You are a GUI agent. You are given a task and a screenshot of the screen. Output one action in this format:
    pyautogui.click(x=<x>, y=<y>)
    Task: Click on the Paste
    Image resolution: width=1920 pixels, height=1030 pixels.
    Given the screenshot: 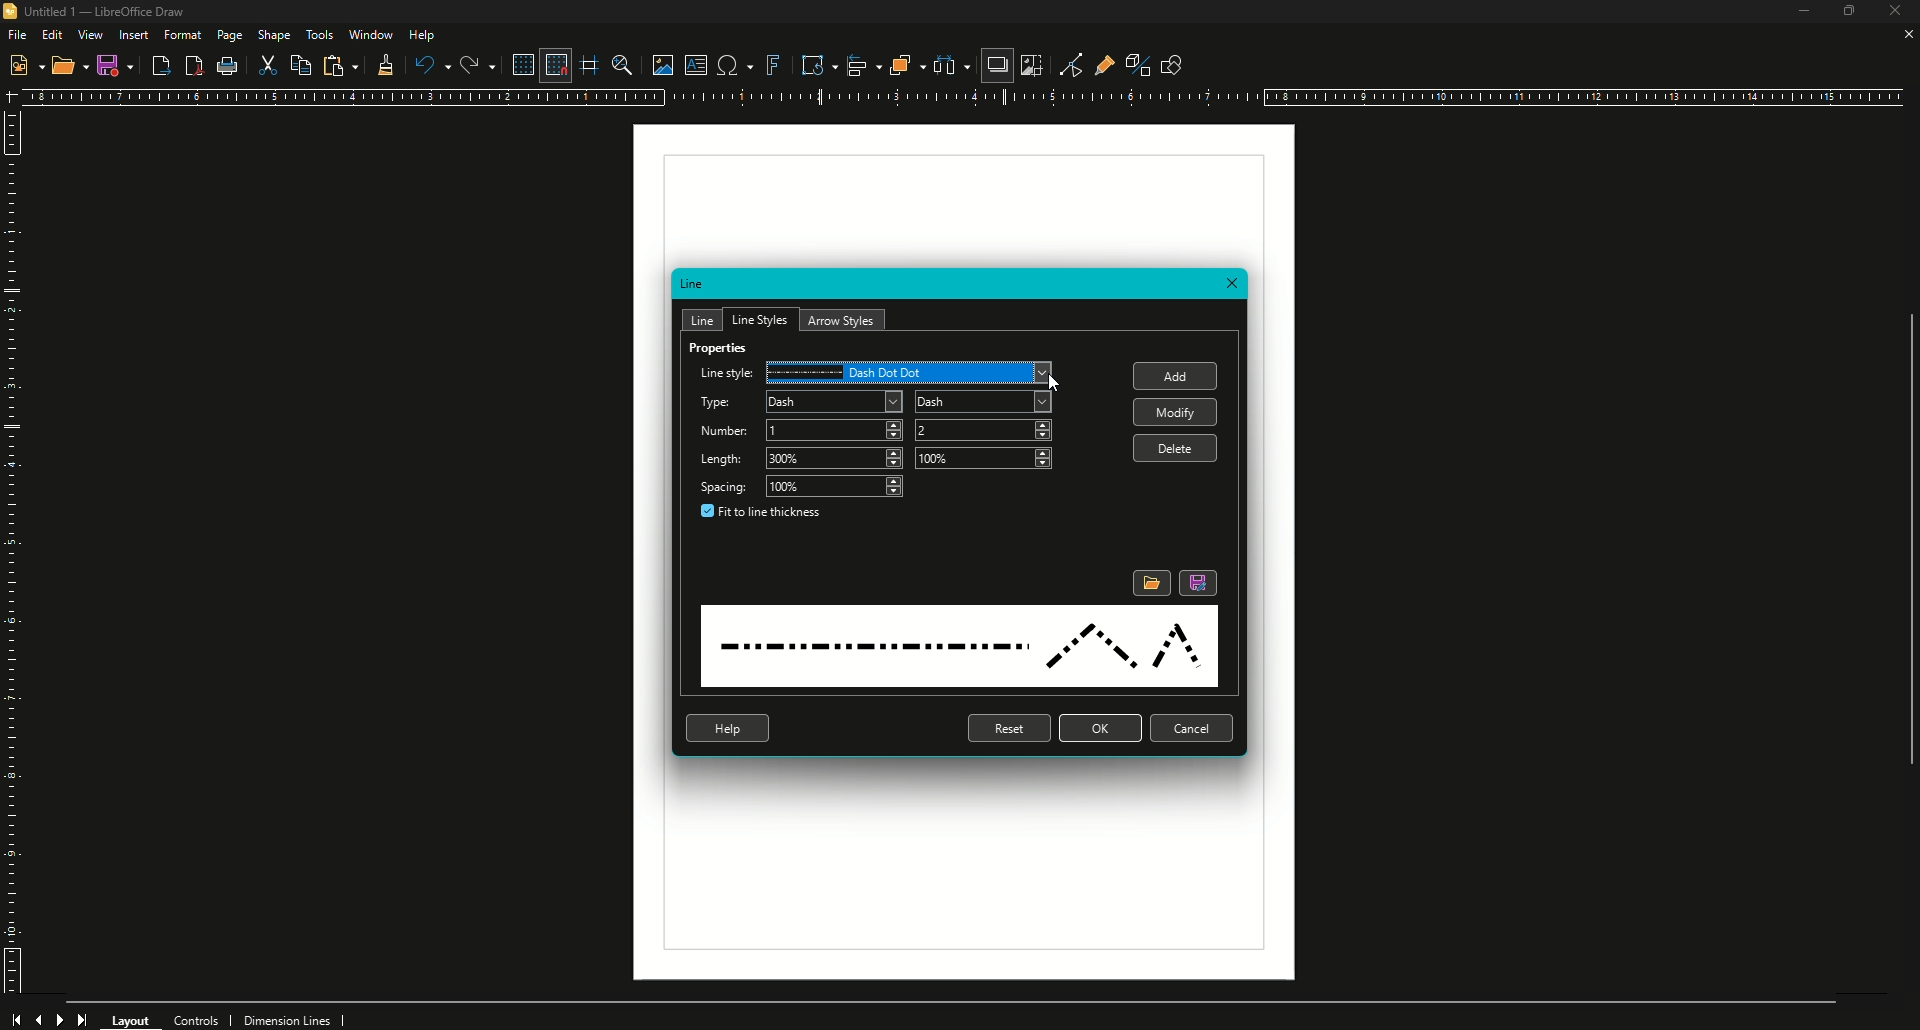 What is the action you would take?
    pyautogui.click(x=340, y=66)
    